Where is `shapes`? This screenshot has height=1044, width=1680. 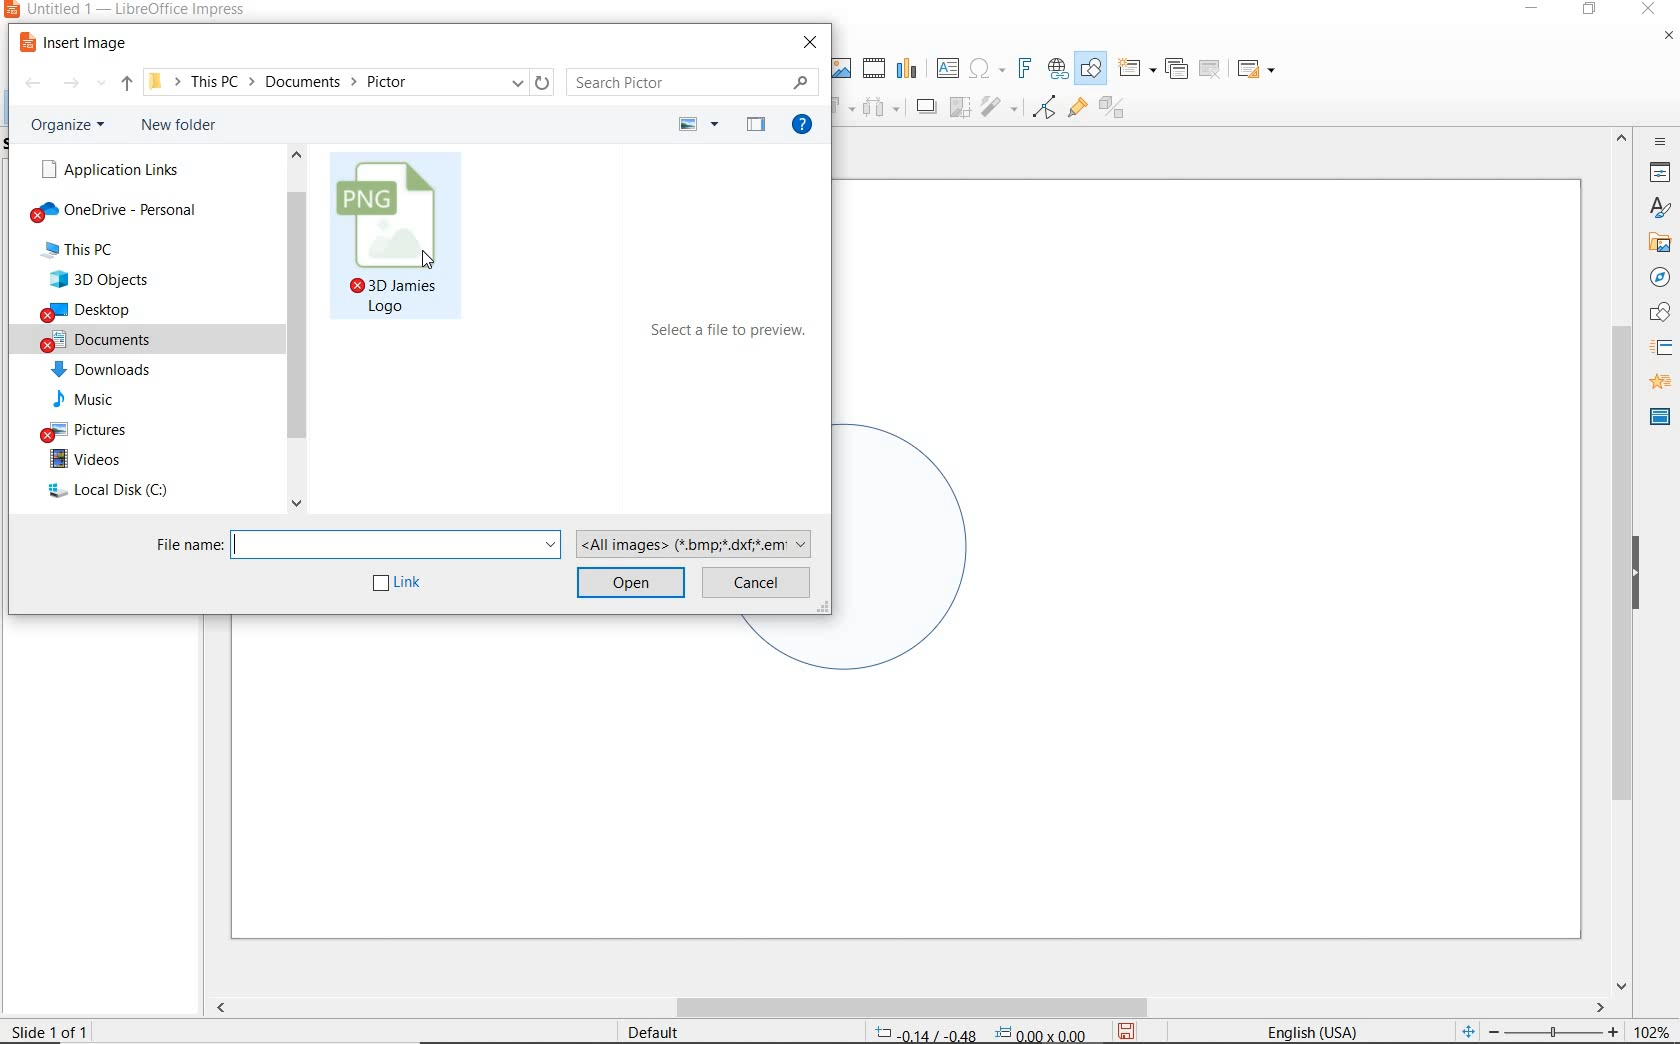 shapes is located at coordinates (1657, 313).